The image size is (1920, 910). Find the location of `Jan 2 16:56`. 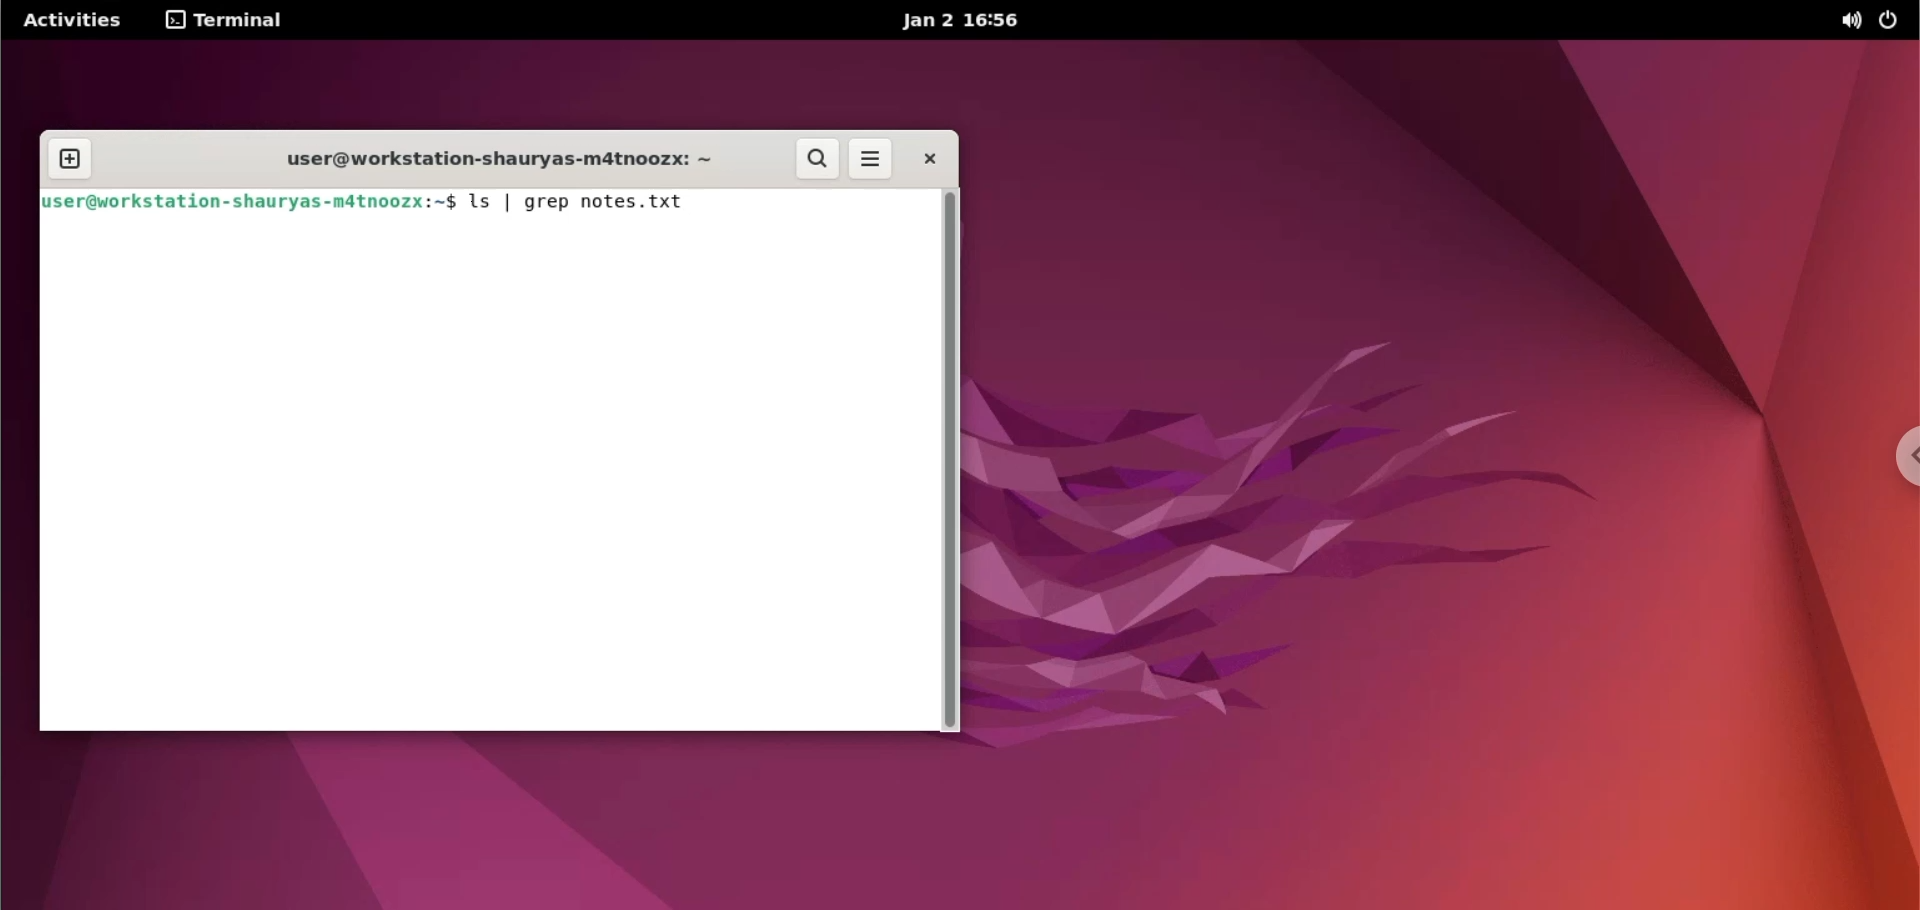

Jan 2 16:56 is located at coordinates (963, 25).